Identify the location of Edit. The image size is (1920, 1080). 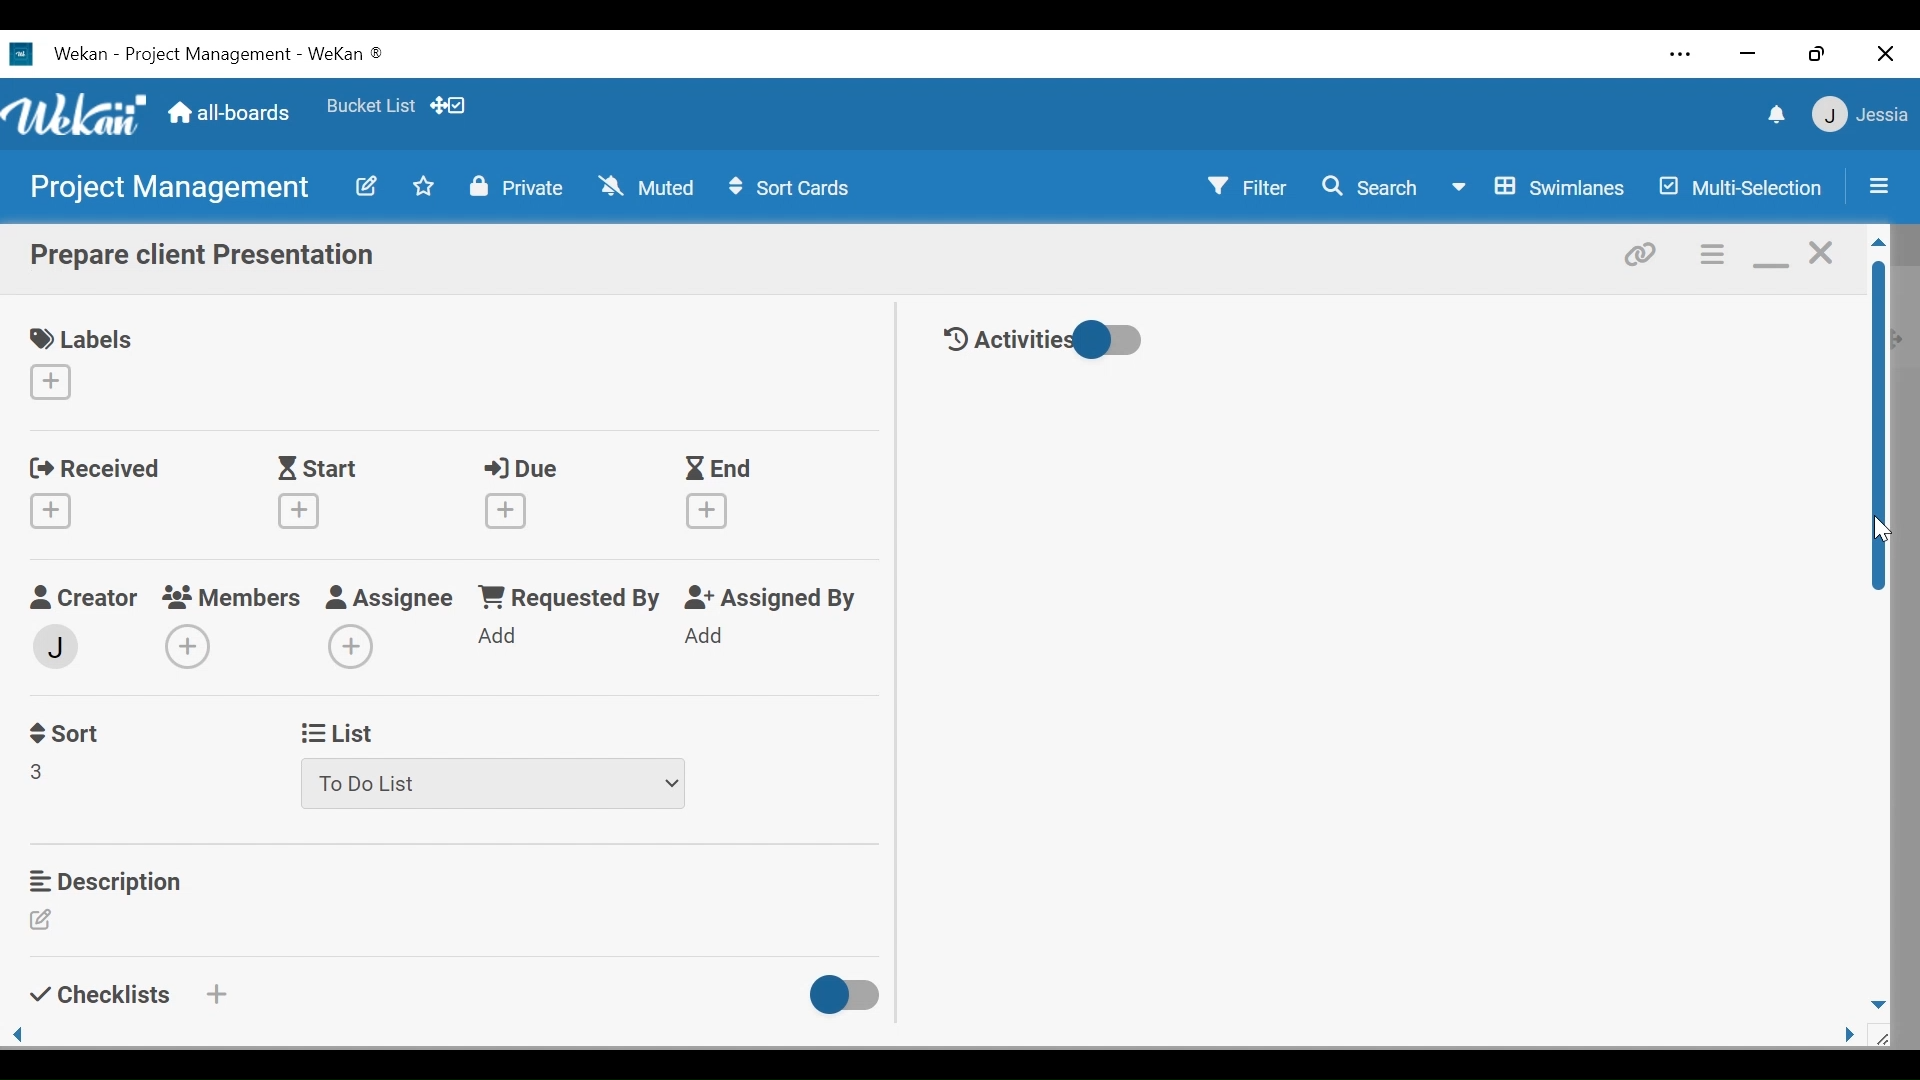
(369, 188).